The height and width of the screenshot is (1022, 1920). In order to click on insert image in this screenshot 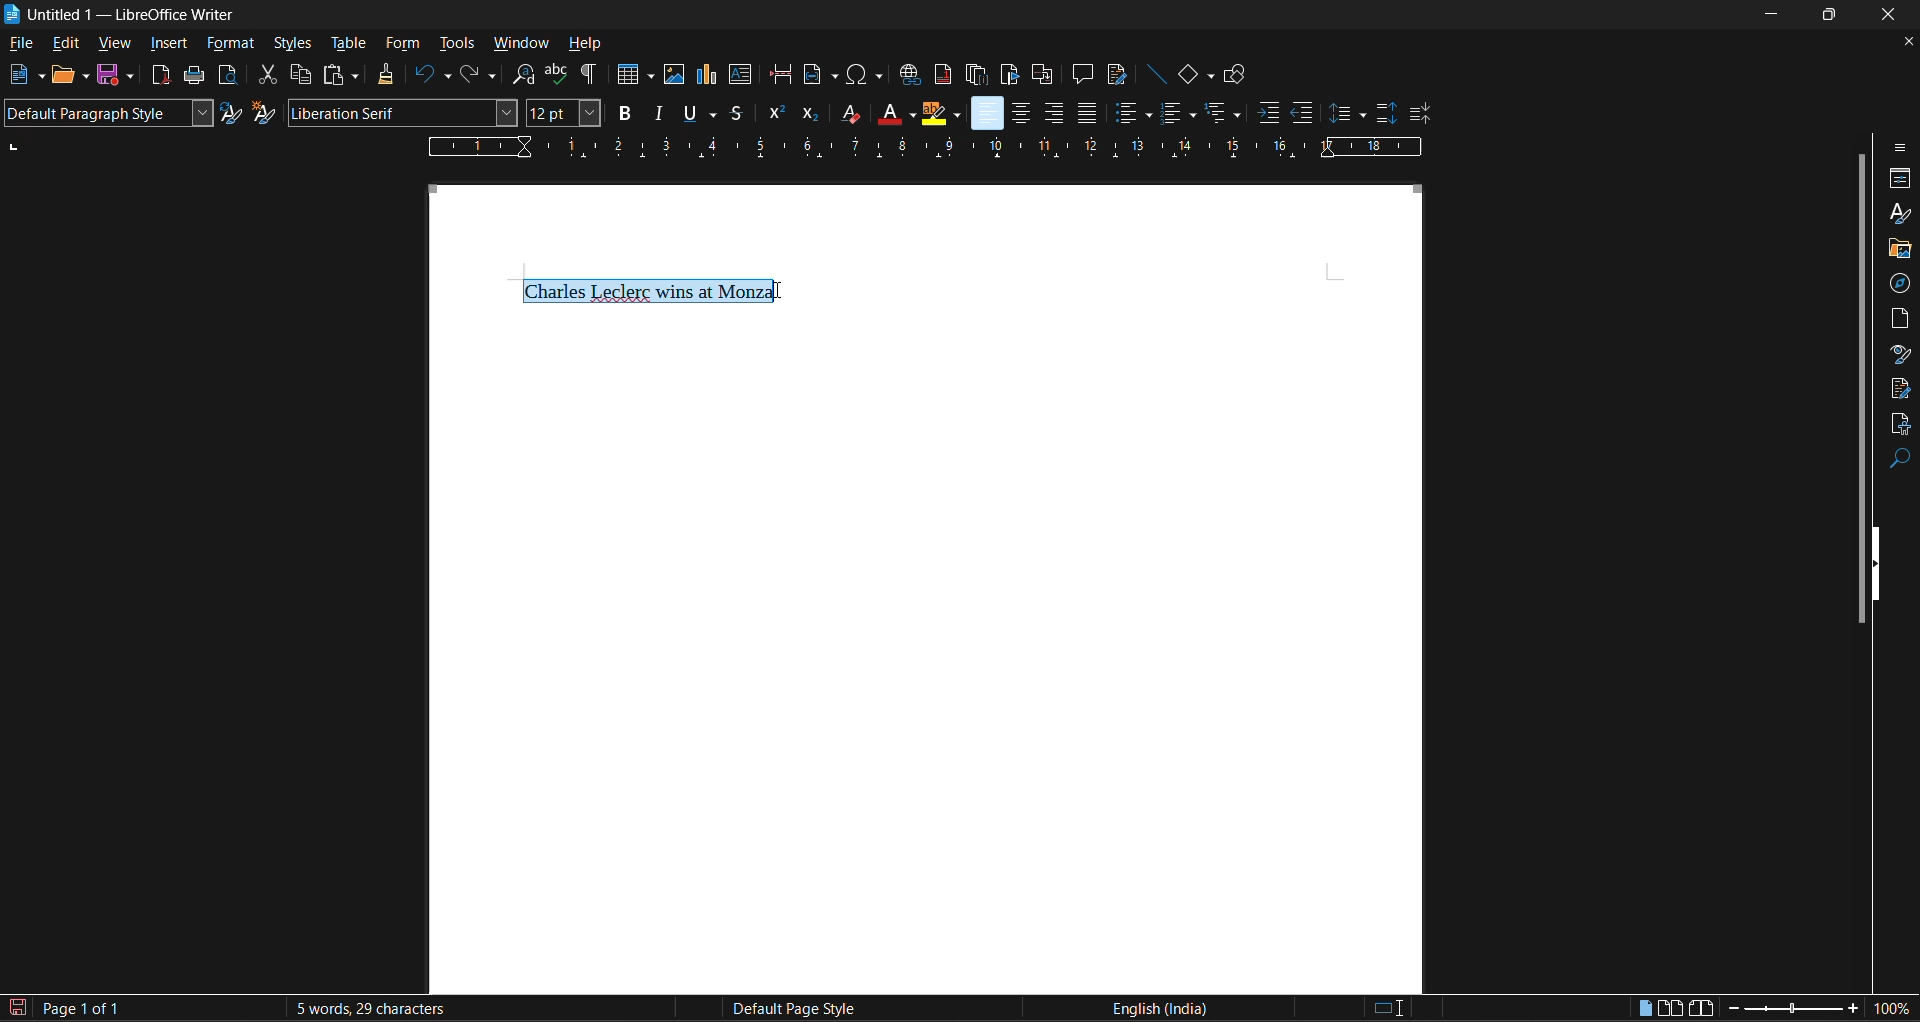, I will do `click(669, 75)`.